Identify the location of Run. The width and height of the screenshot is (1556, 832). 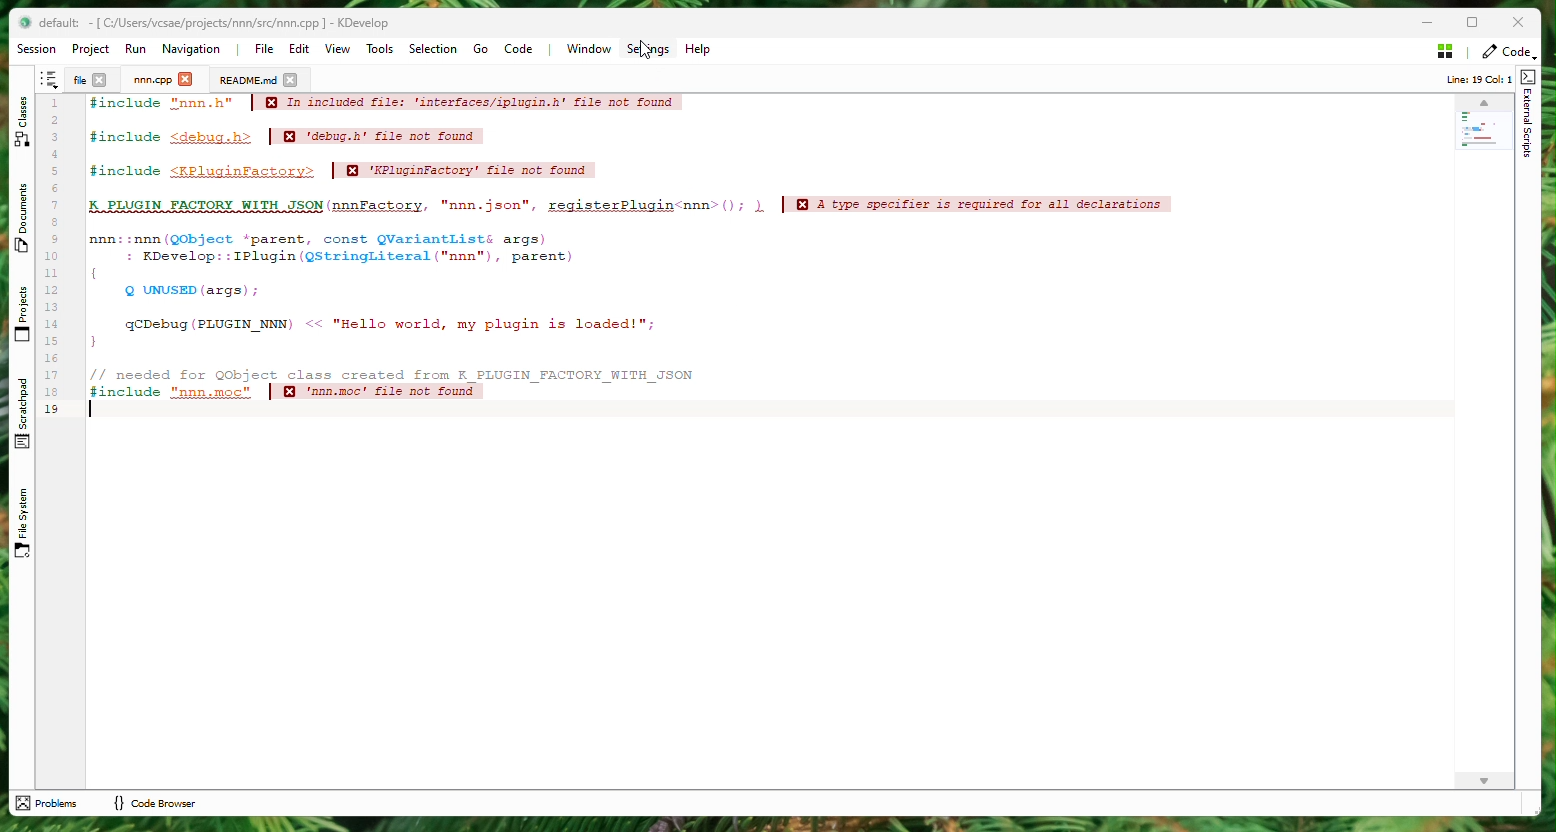
(134, 49).